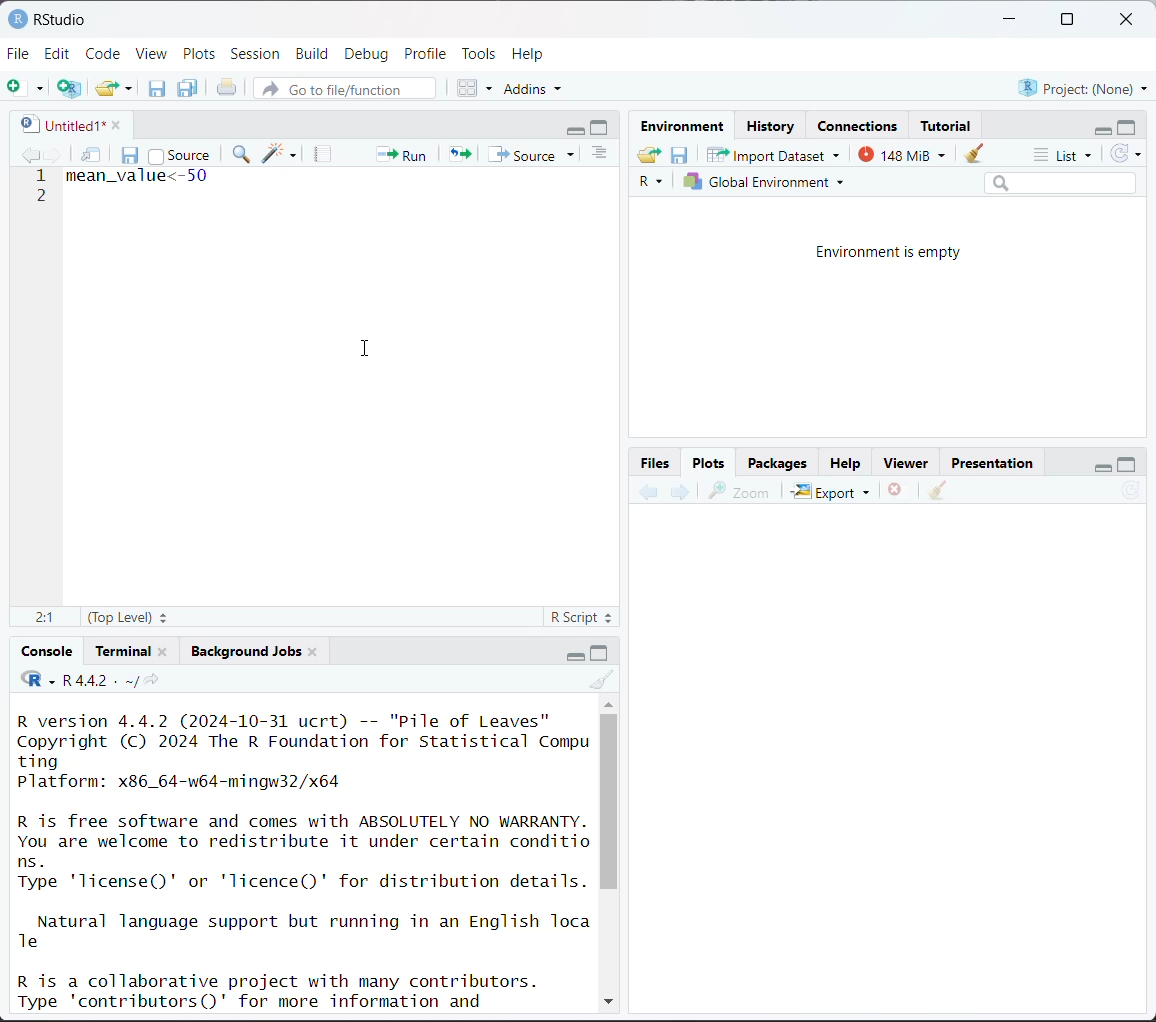 Image resolution: width=1156 pixels, height=1022 pixels. I want to click on Help, so click(845, 465).